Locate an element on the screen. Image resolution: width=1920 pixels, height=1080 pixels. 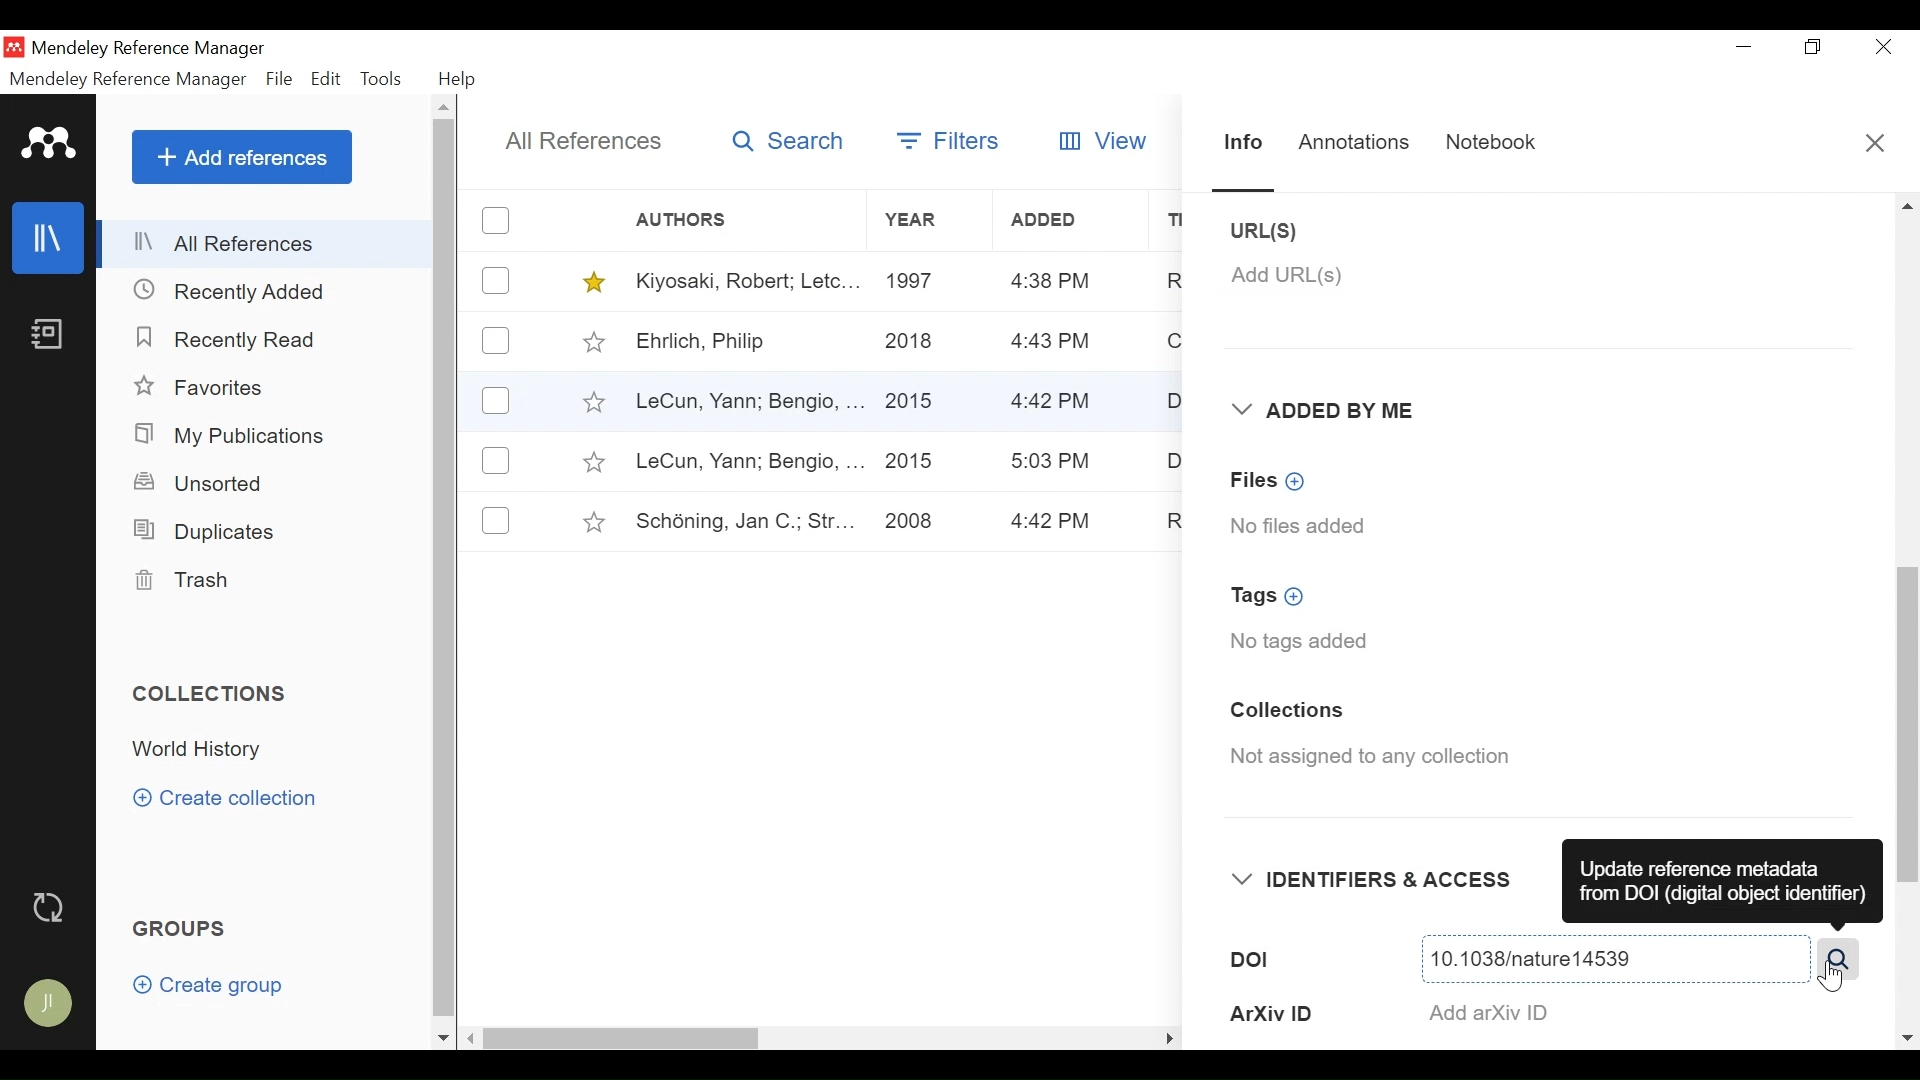
Vertical Scroll bar is located at coordinates (448, 572).